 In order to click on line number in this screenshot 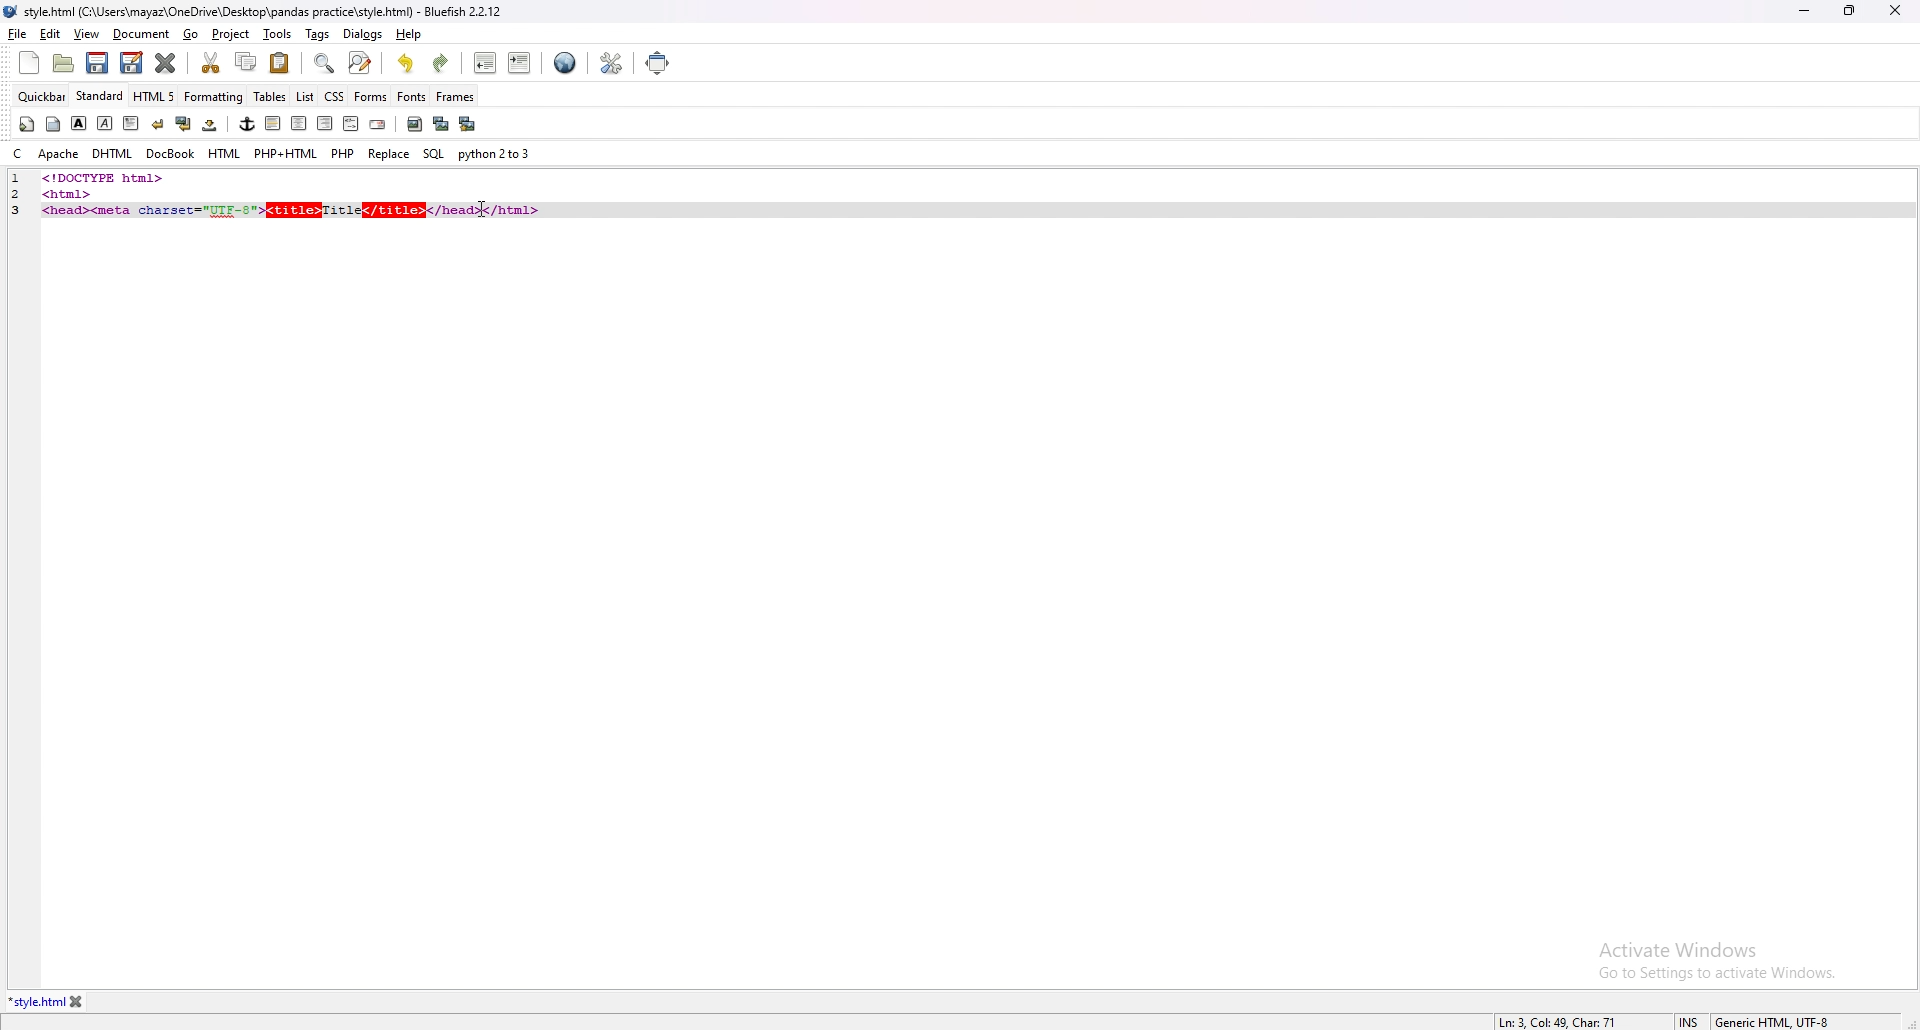, I will do `click(23, 193)`.